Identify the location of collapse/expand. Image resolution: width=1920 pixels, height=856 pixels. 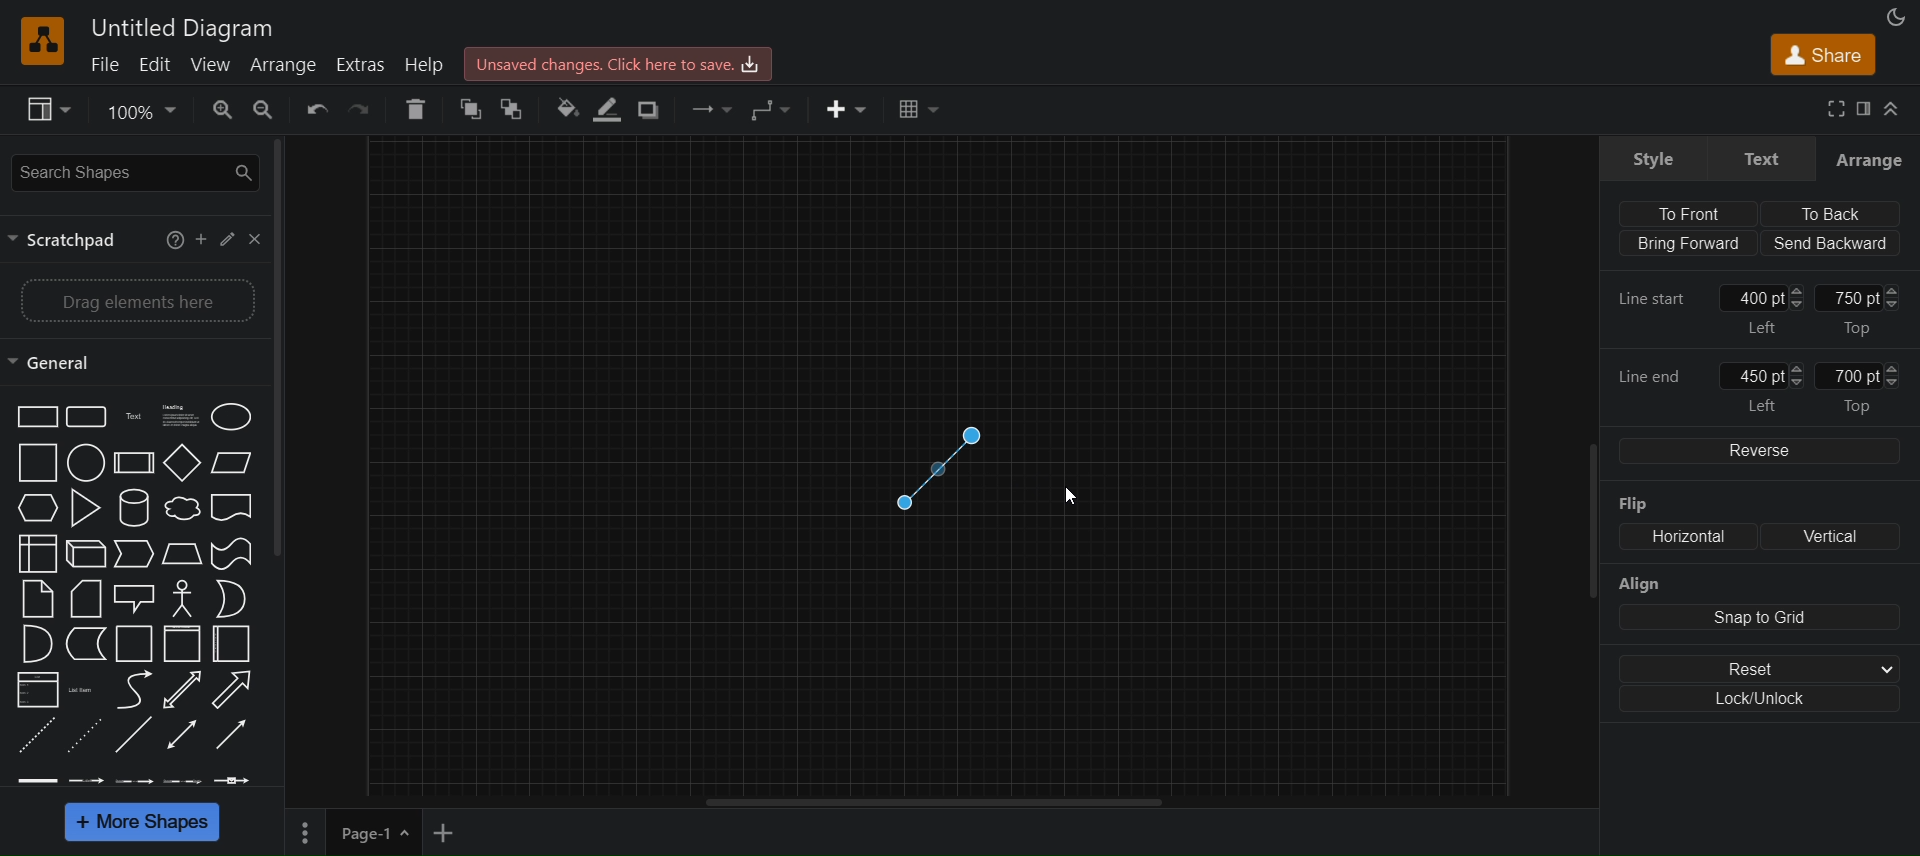
(1897, 110).